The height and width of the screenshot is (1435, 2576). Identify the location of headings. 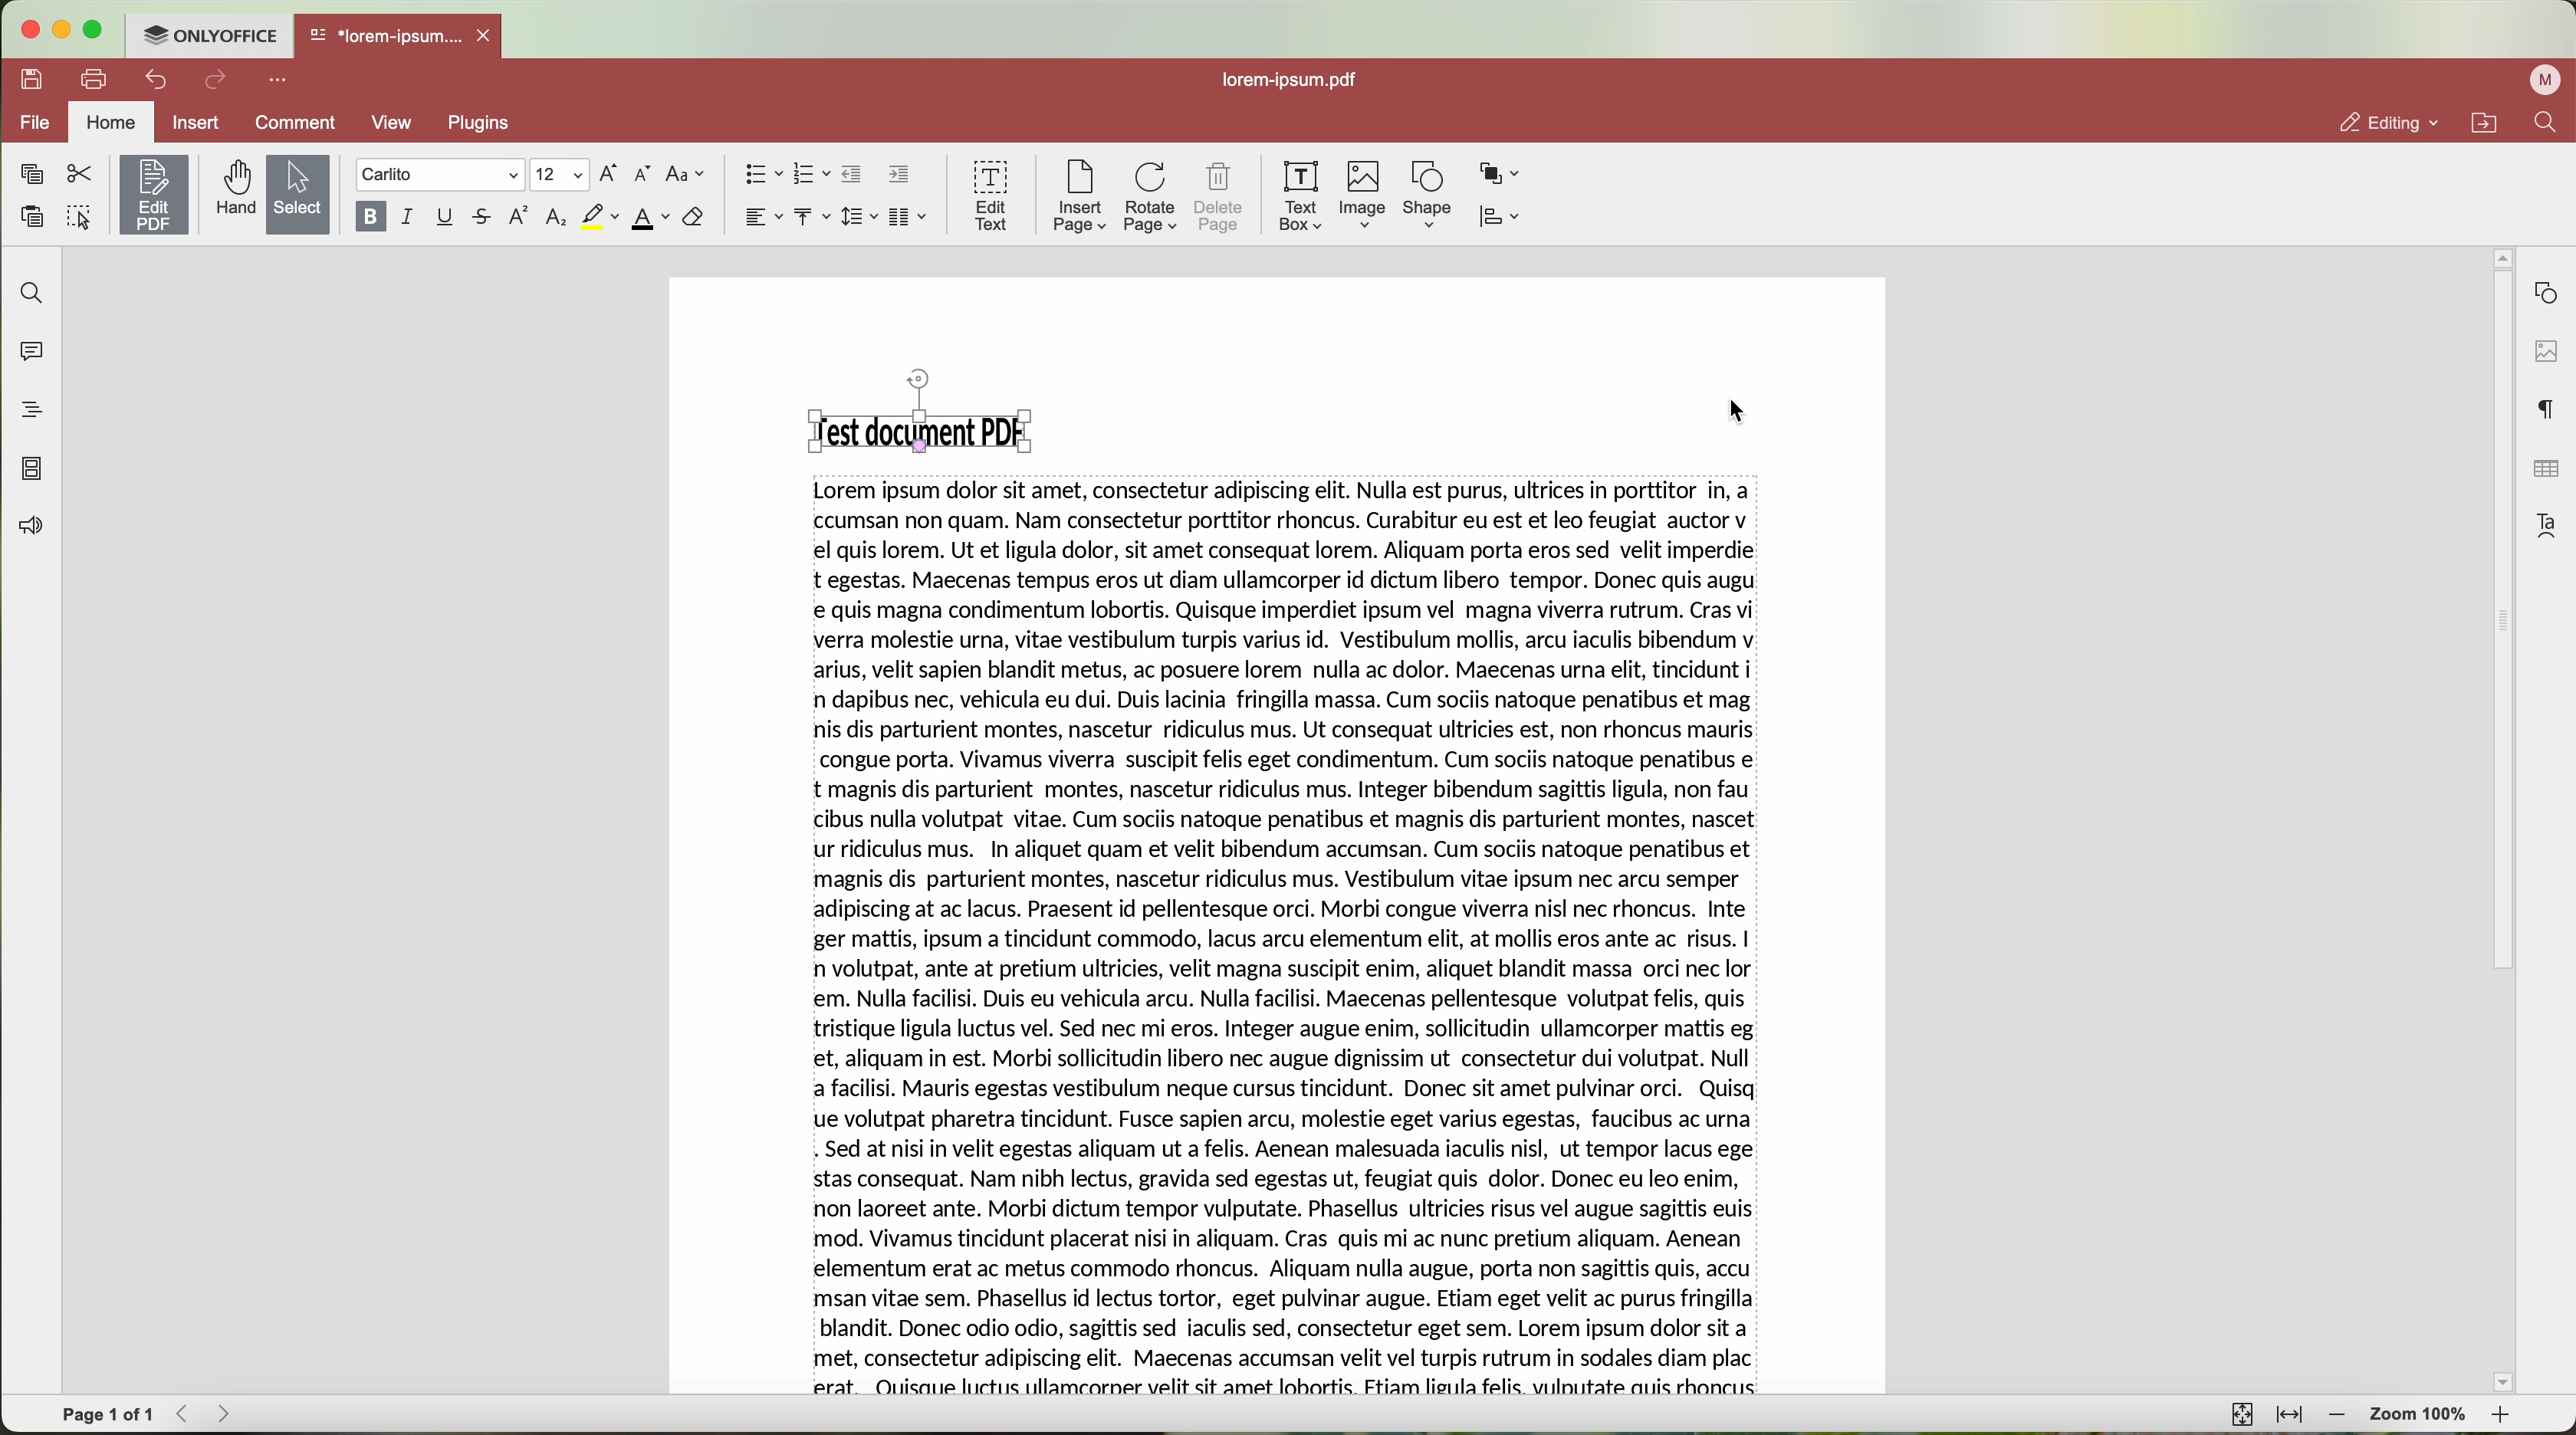
(26, 412).